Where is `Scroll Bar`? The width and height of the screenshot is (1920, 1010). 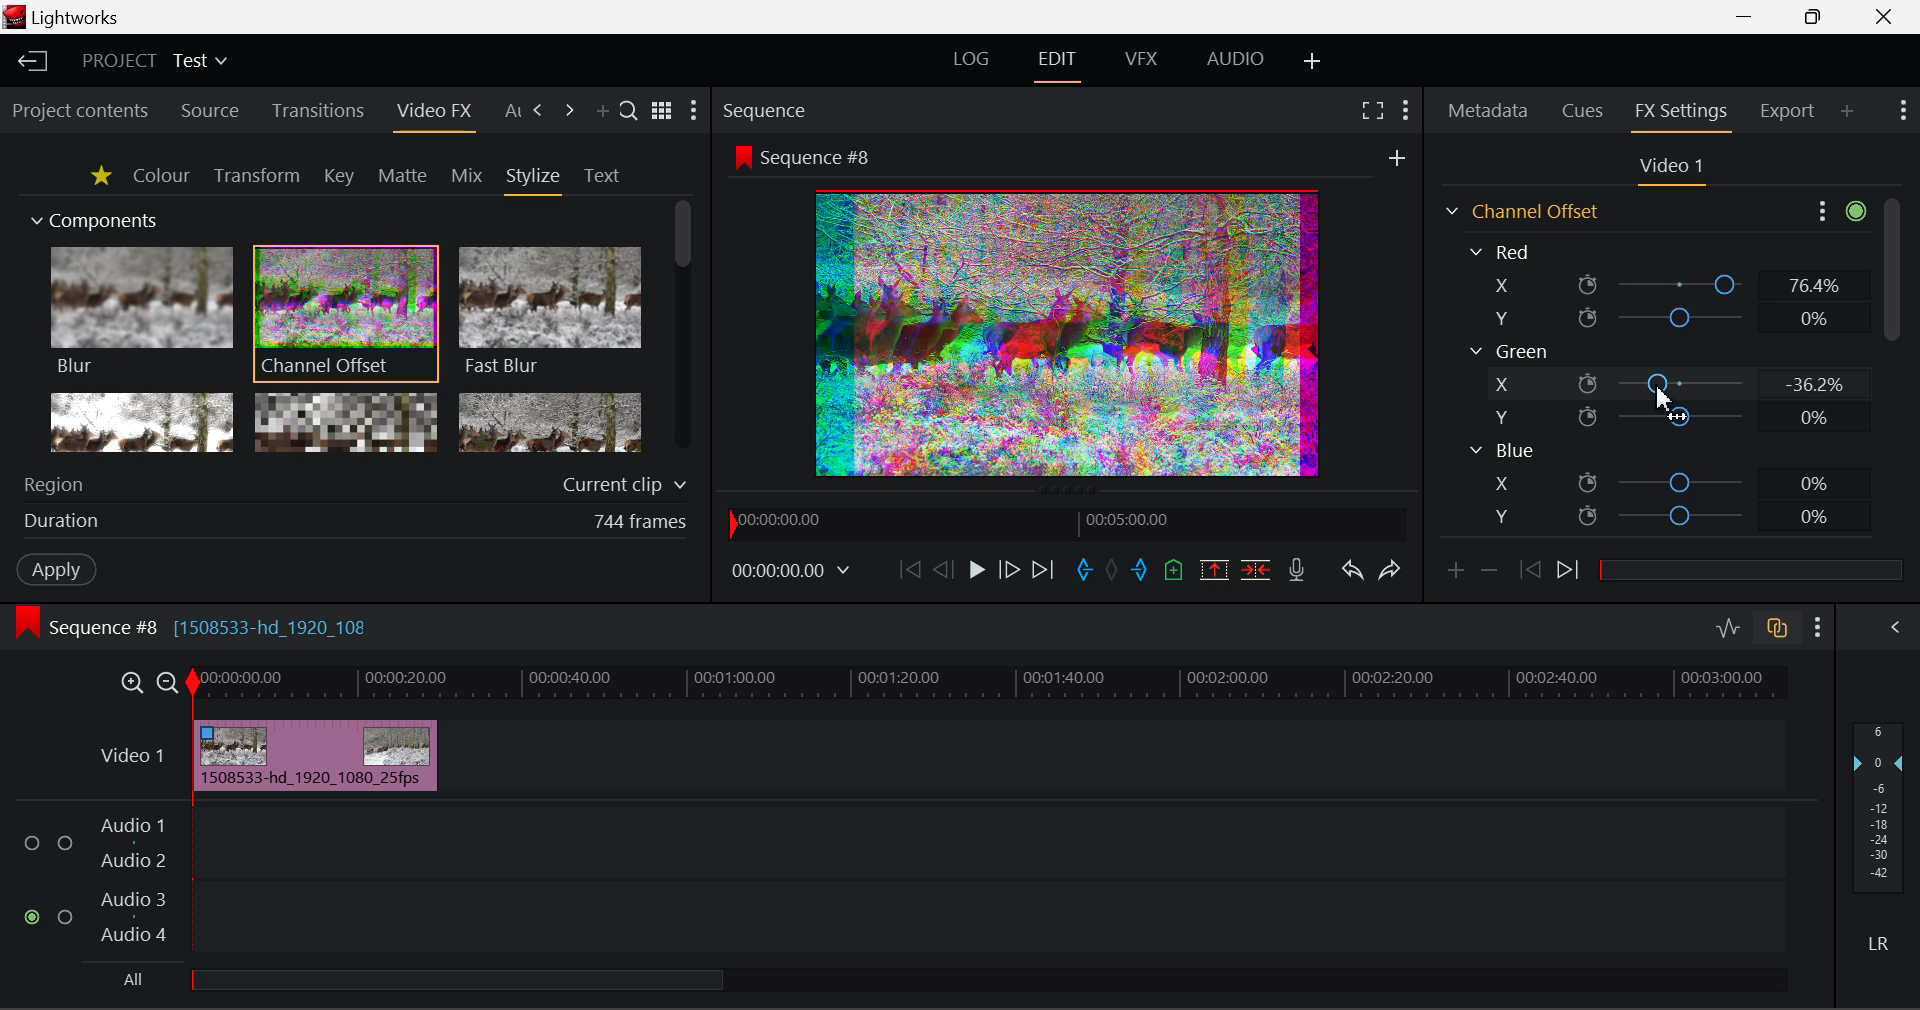
Scroll Bar is located at coordinates (1891, 373).